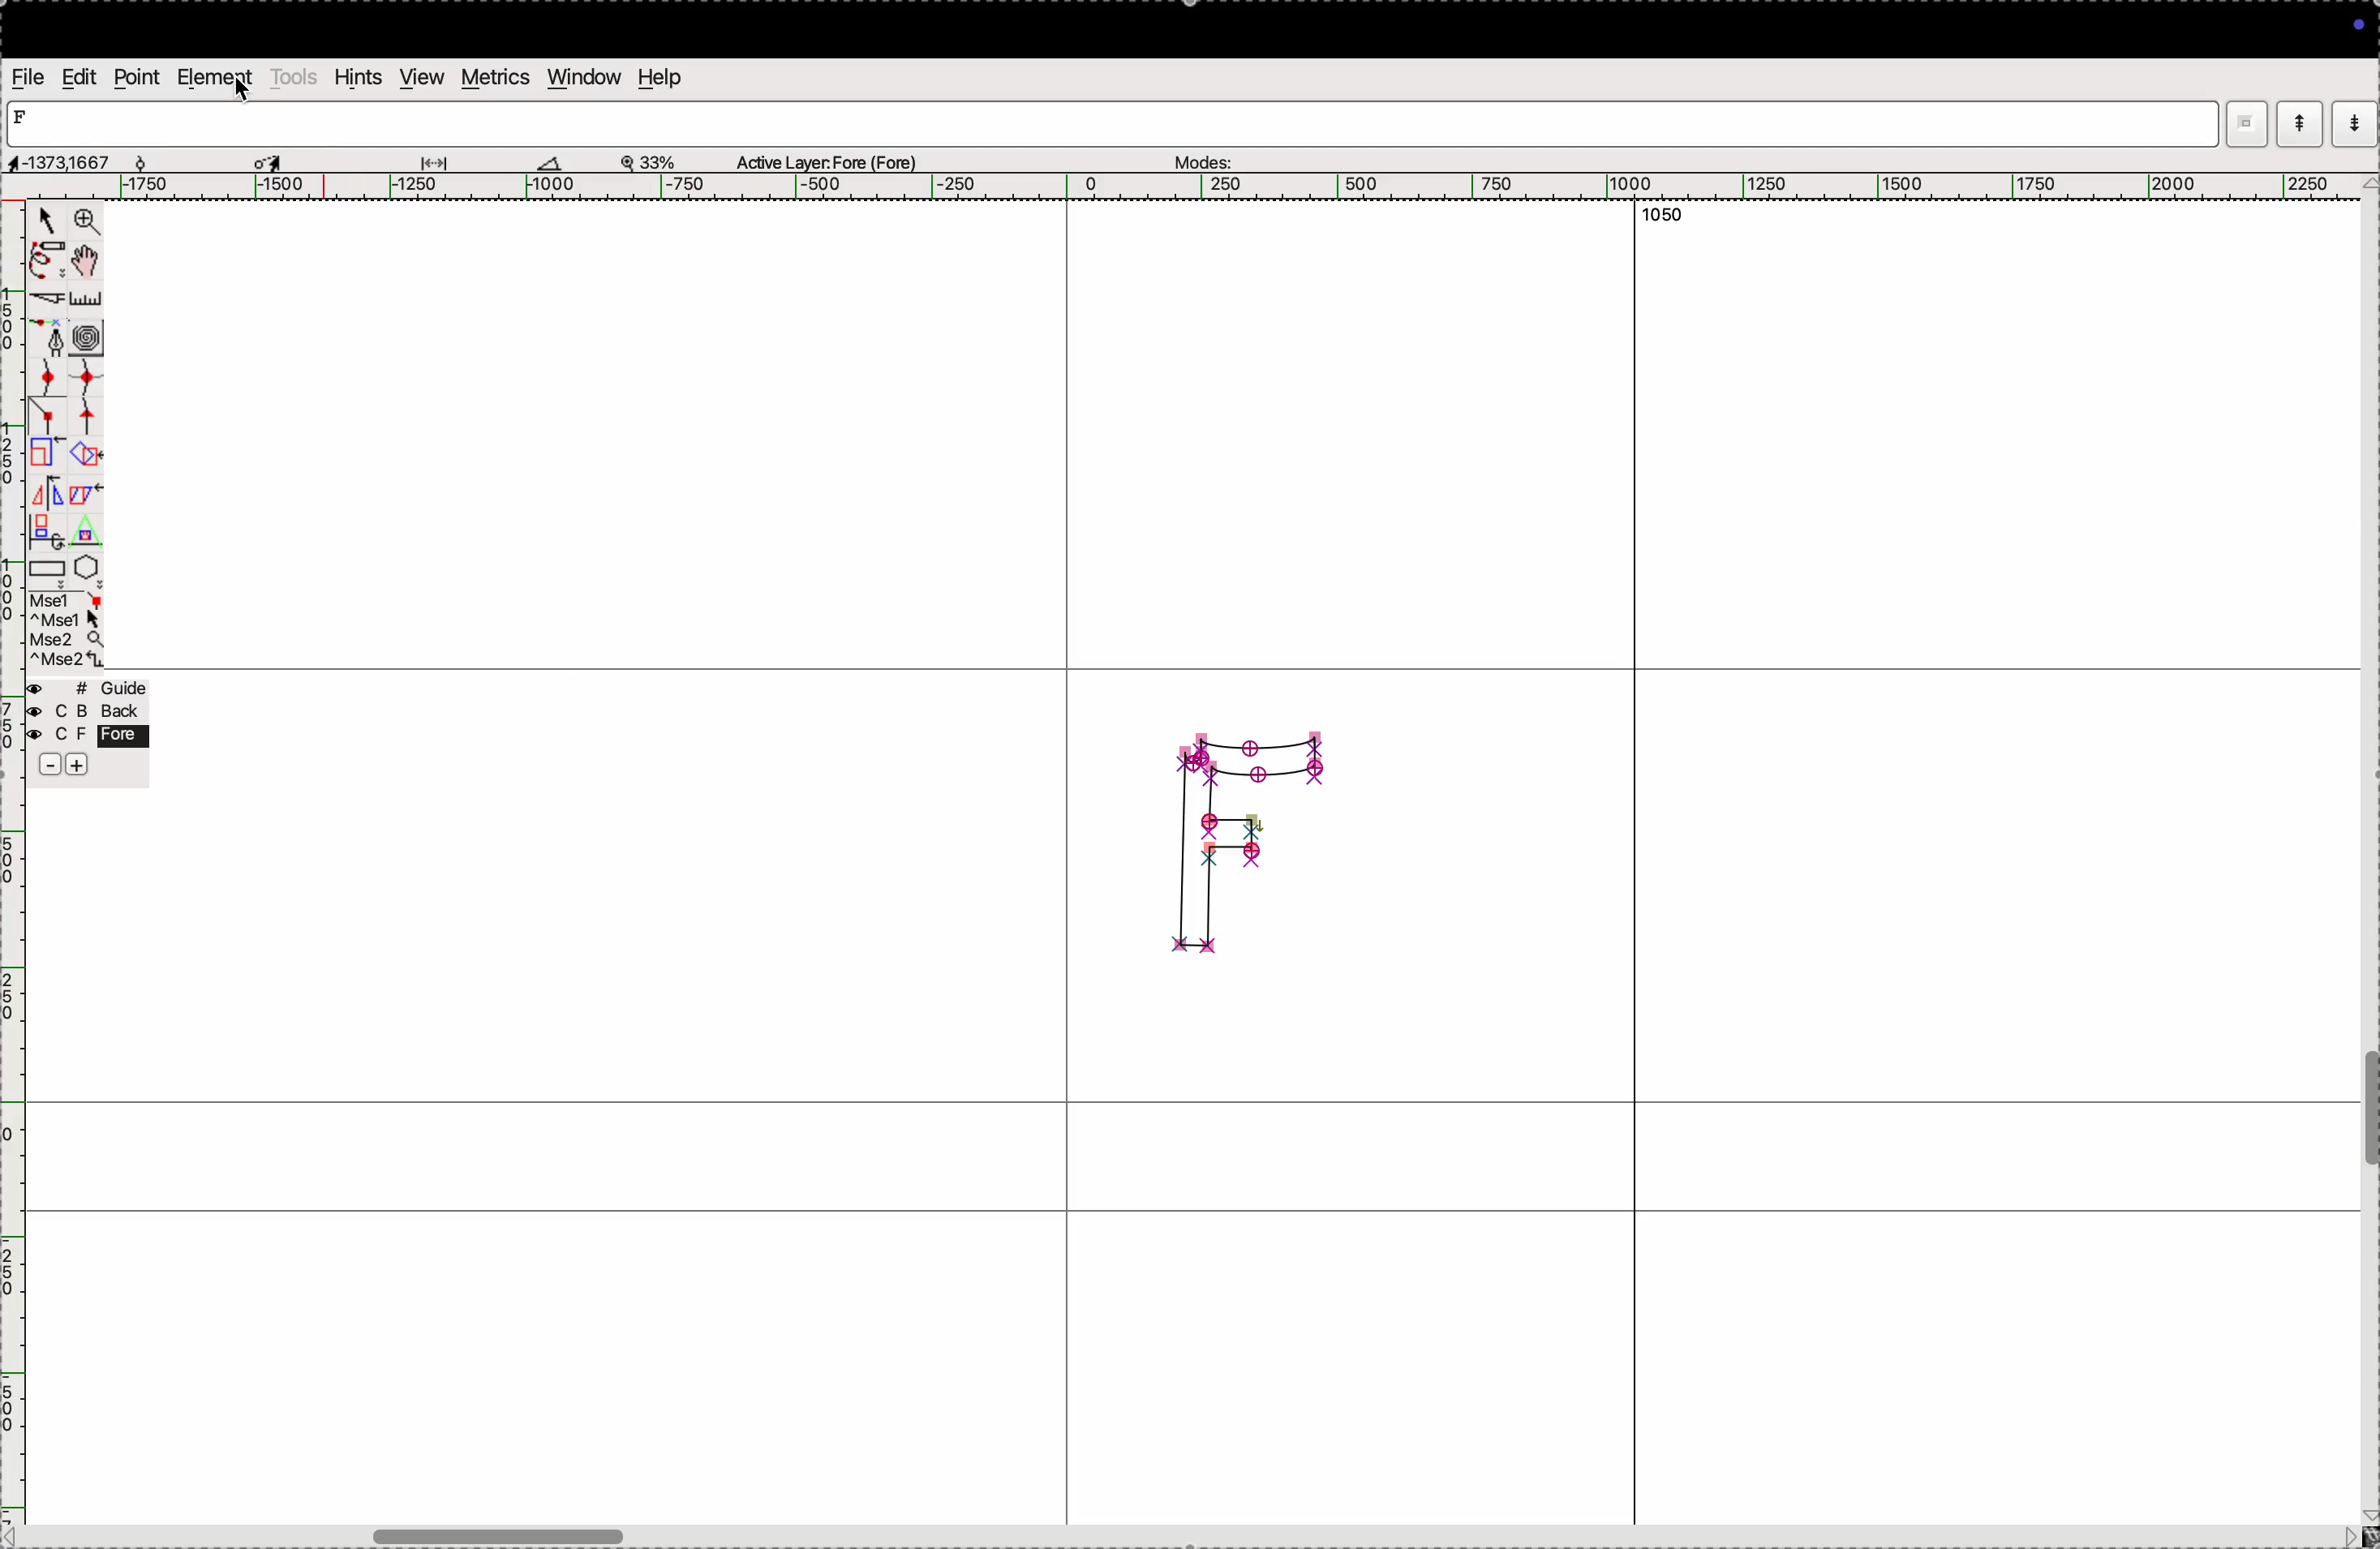 This screenshot has width=2380, height=1549. Describe the element at coordinates (649, 159) in the screenshot. I see `zoom perecent` at that location.